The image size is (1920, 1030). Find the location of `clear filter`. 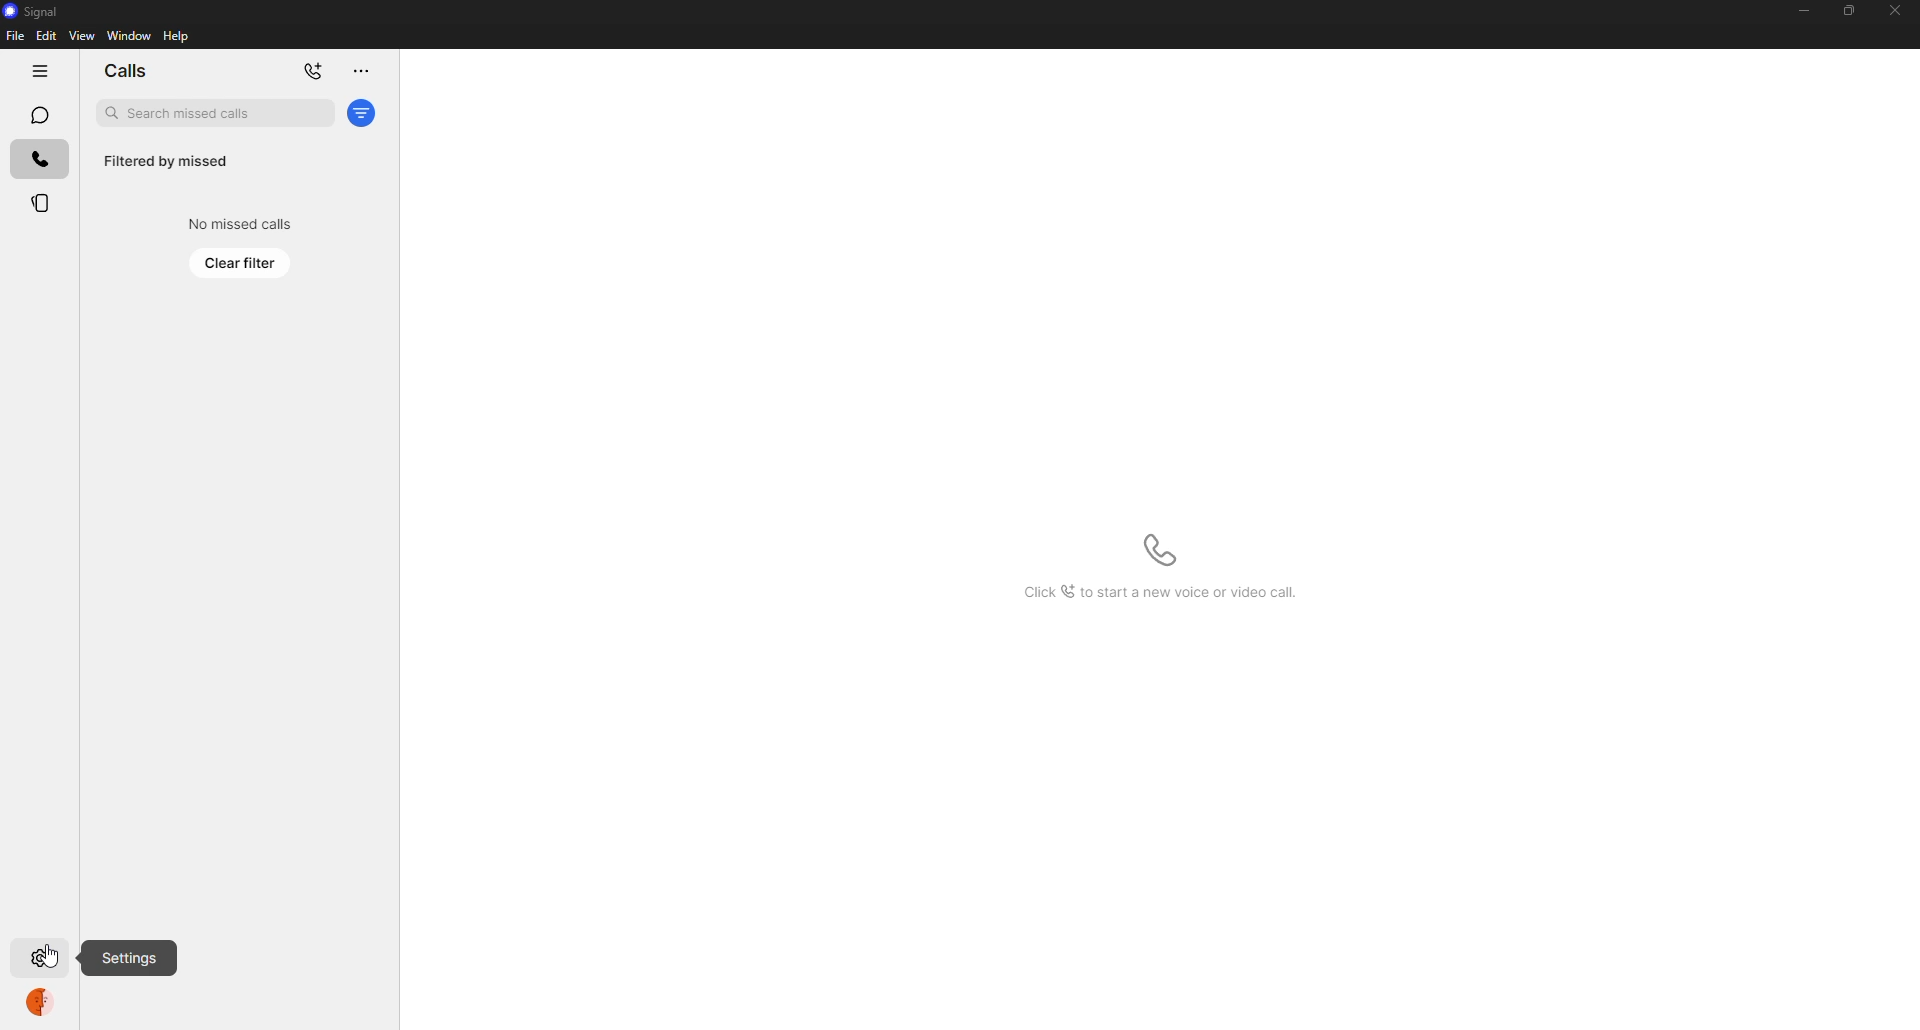

clear filter is located at coordinates (241, 262).